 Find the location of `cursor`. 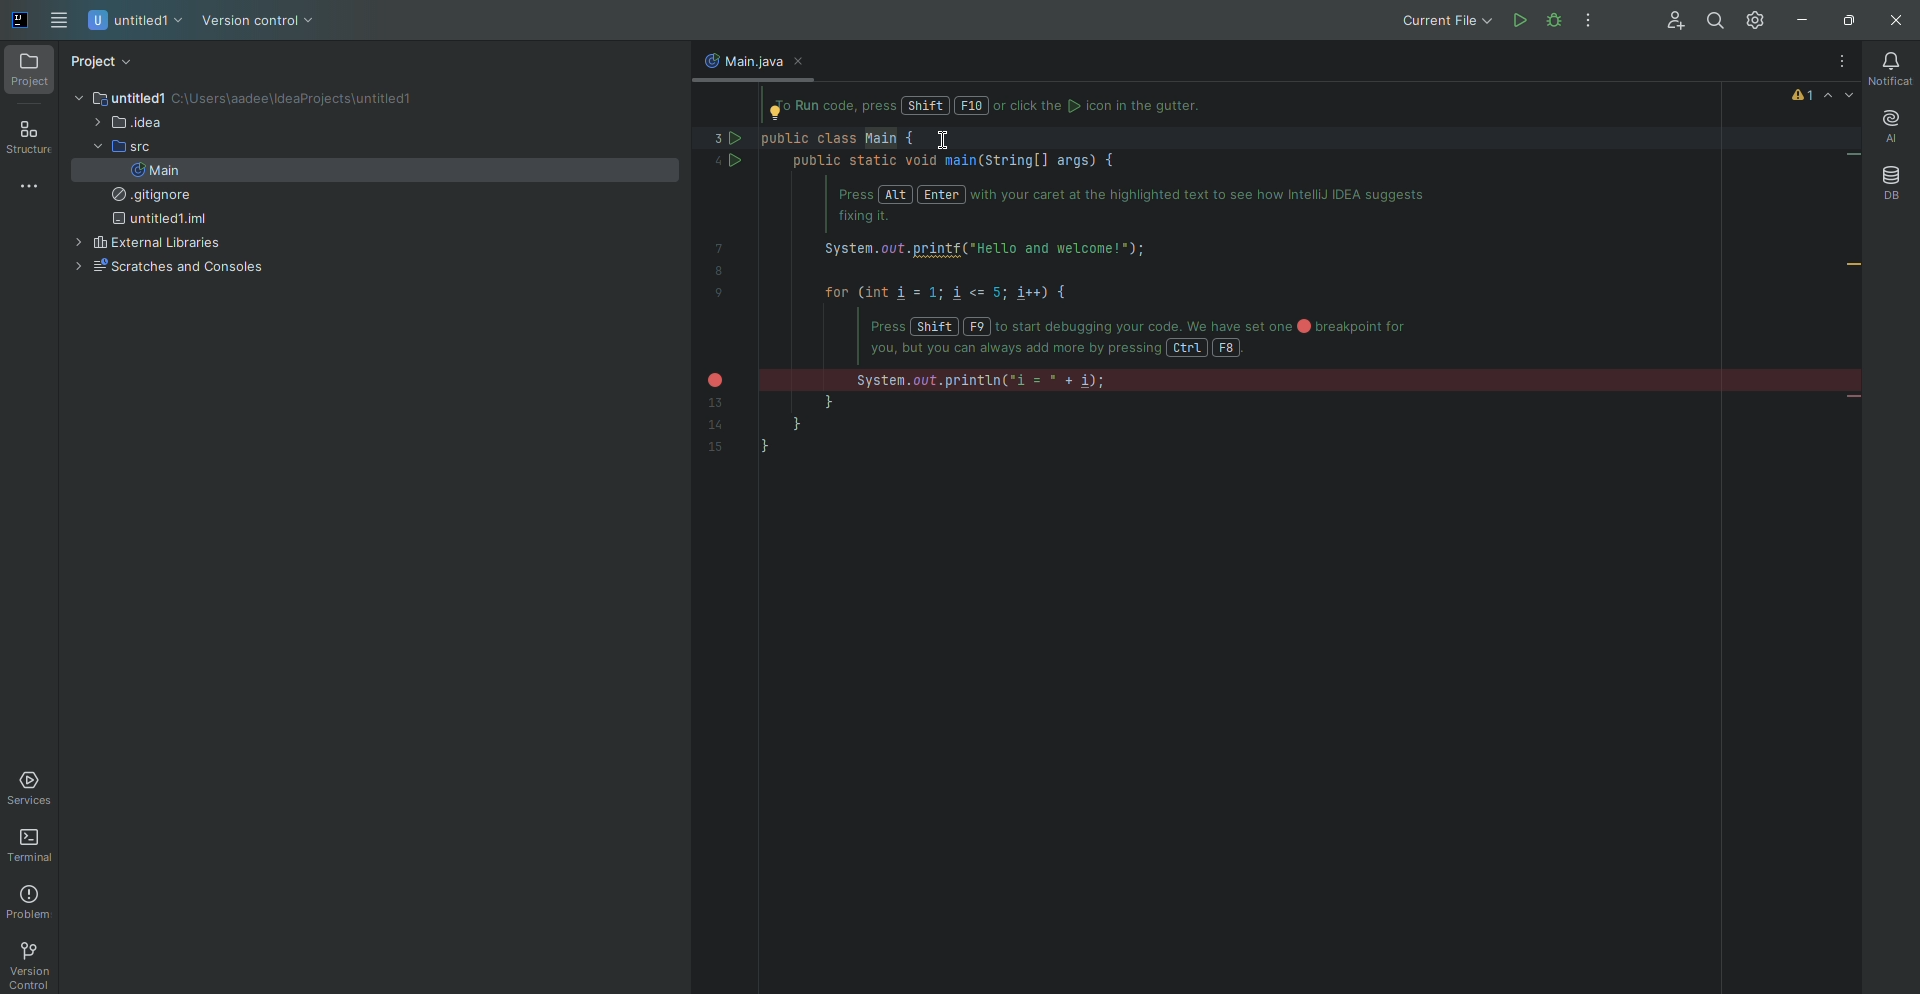

cursor is located at coordinates (942, 143).